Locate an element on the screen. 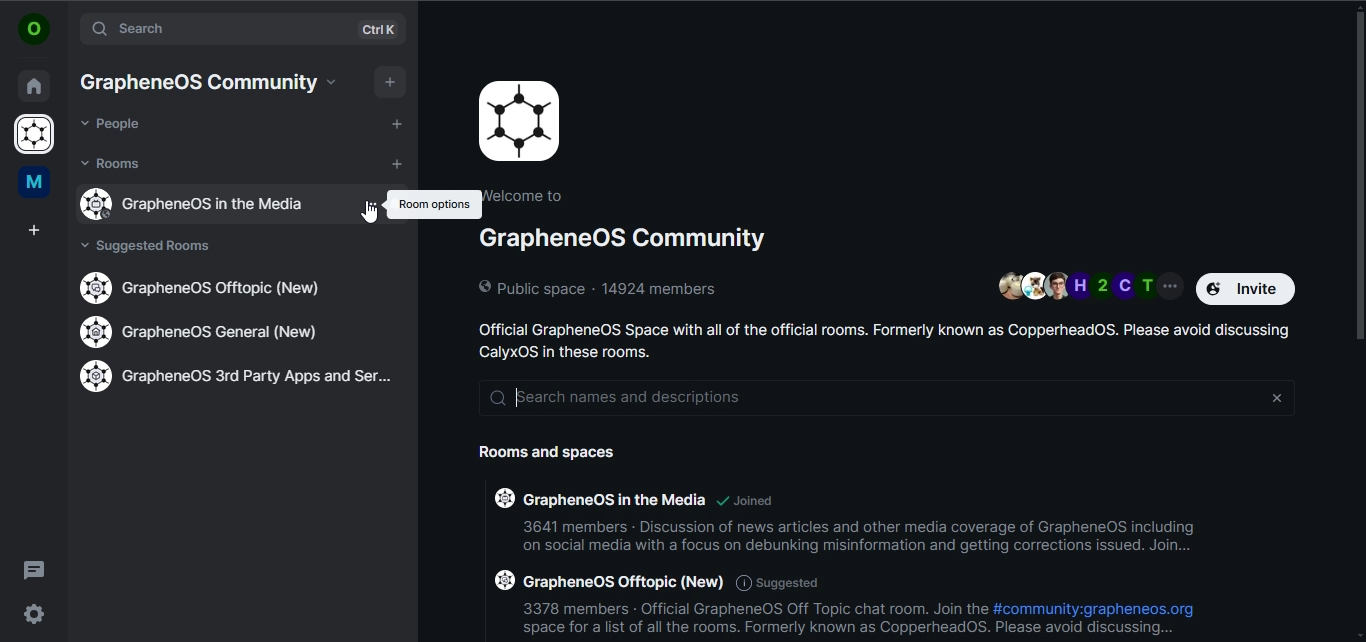 The width and height of the screenshot is (1366, 642). cursor is located at coordinates (369, 219).